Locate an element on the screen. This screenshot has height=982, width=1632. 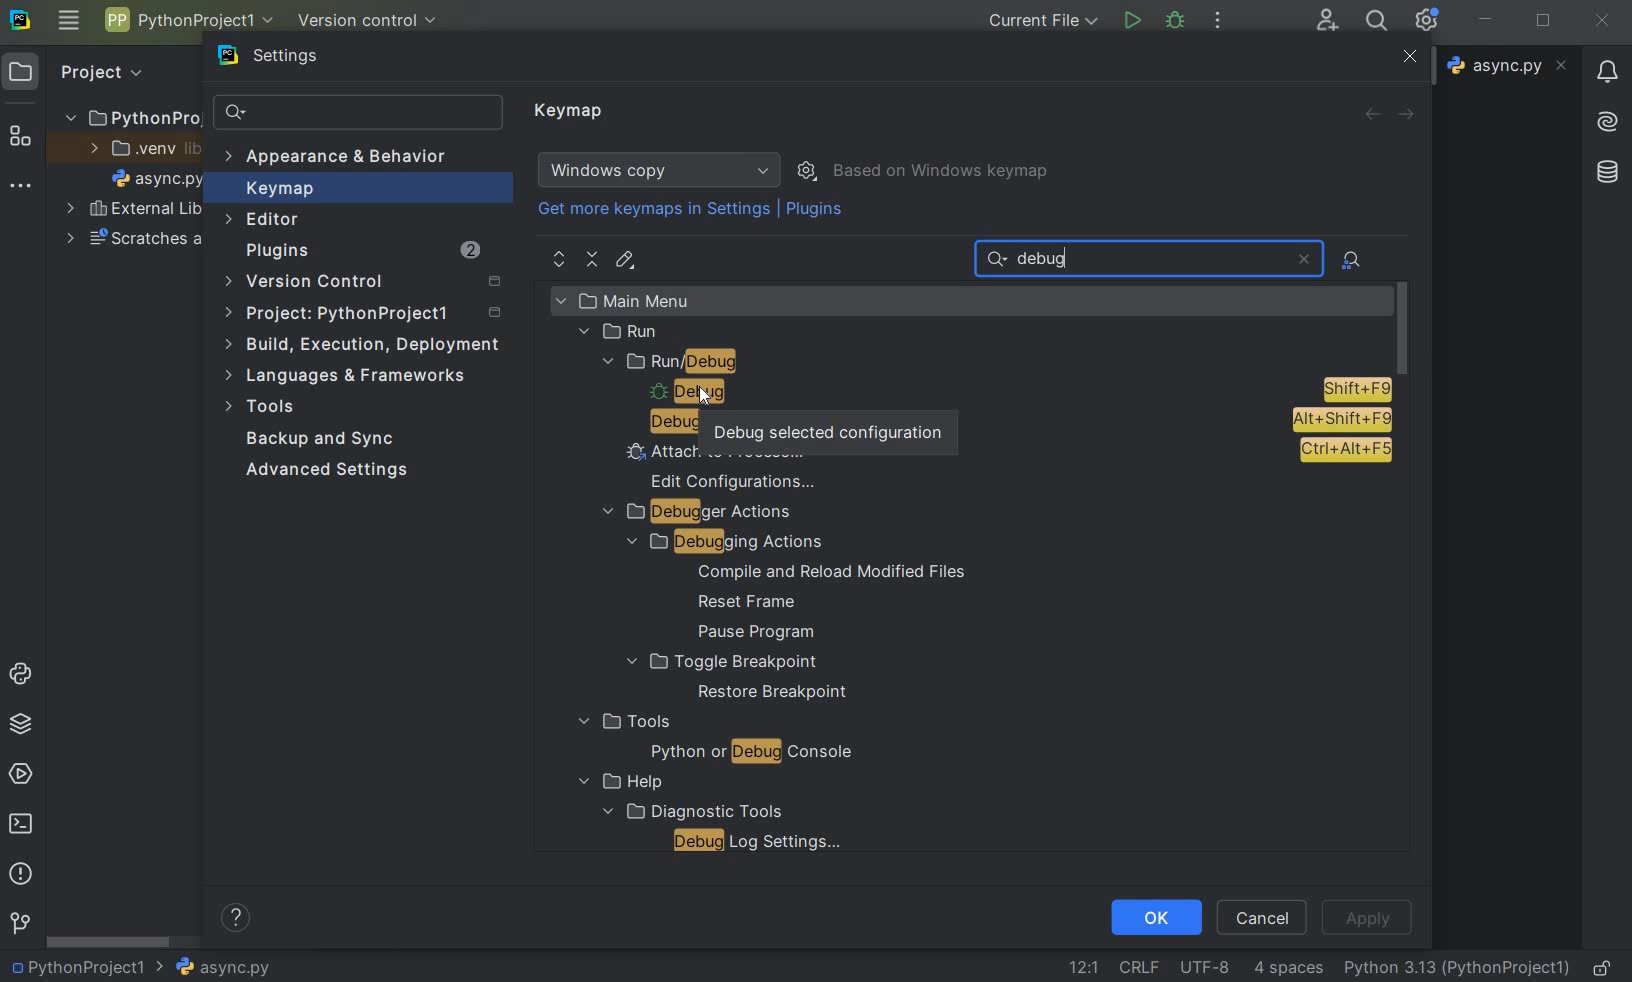
main menu is located at coordinates (666, 300).